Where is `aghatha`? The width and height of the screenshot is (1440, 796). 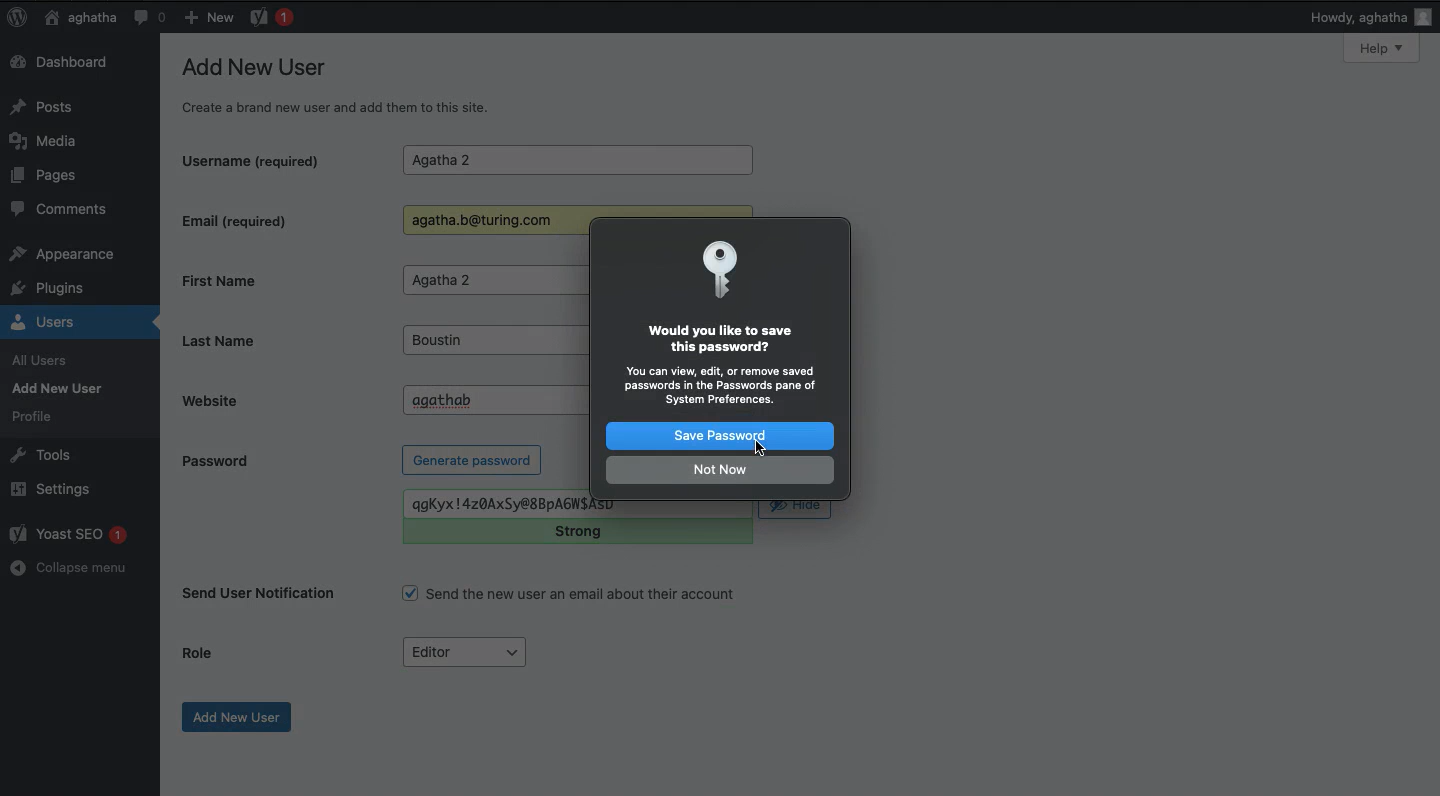
aghatha is located at coordinates (77, 17).